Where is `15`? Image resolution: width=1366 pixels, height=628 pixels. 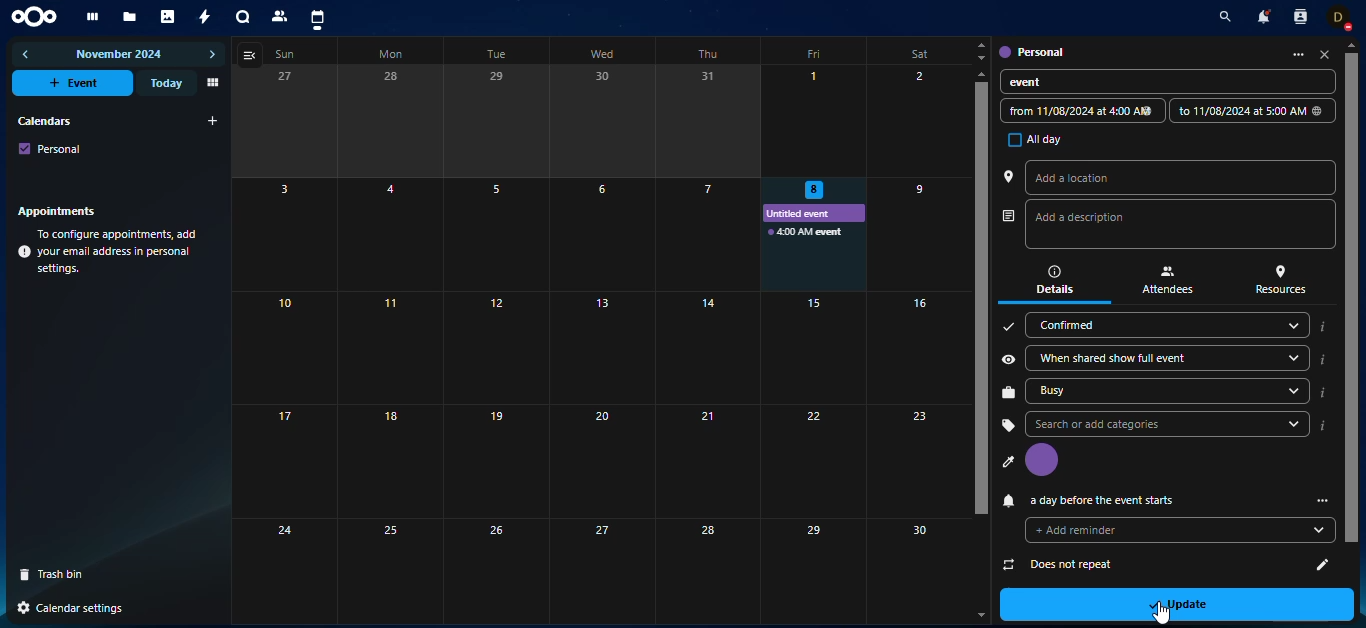
15 is located at coordinates (812, 347).